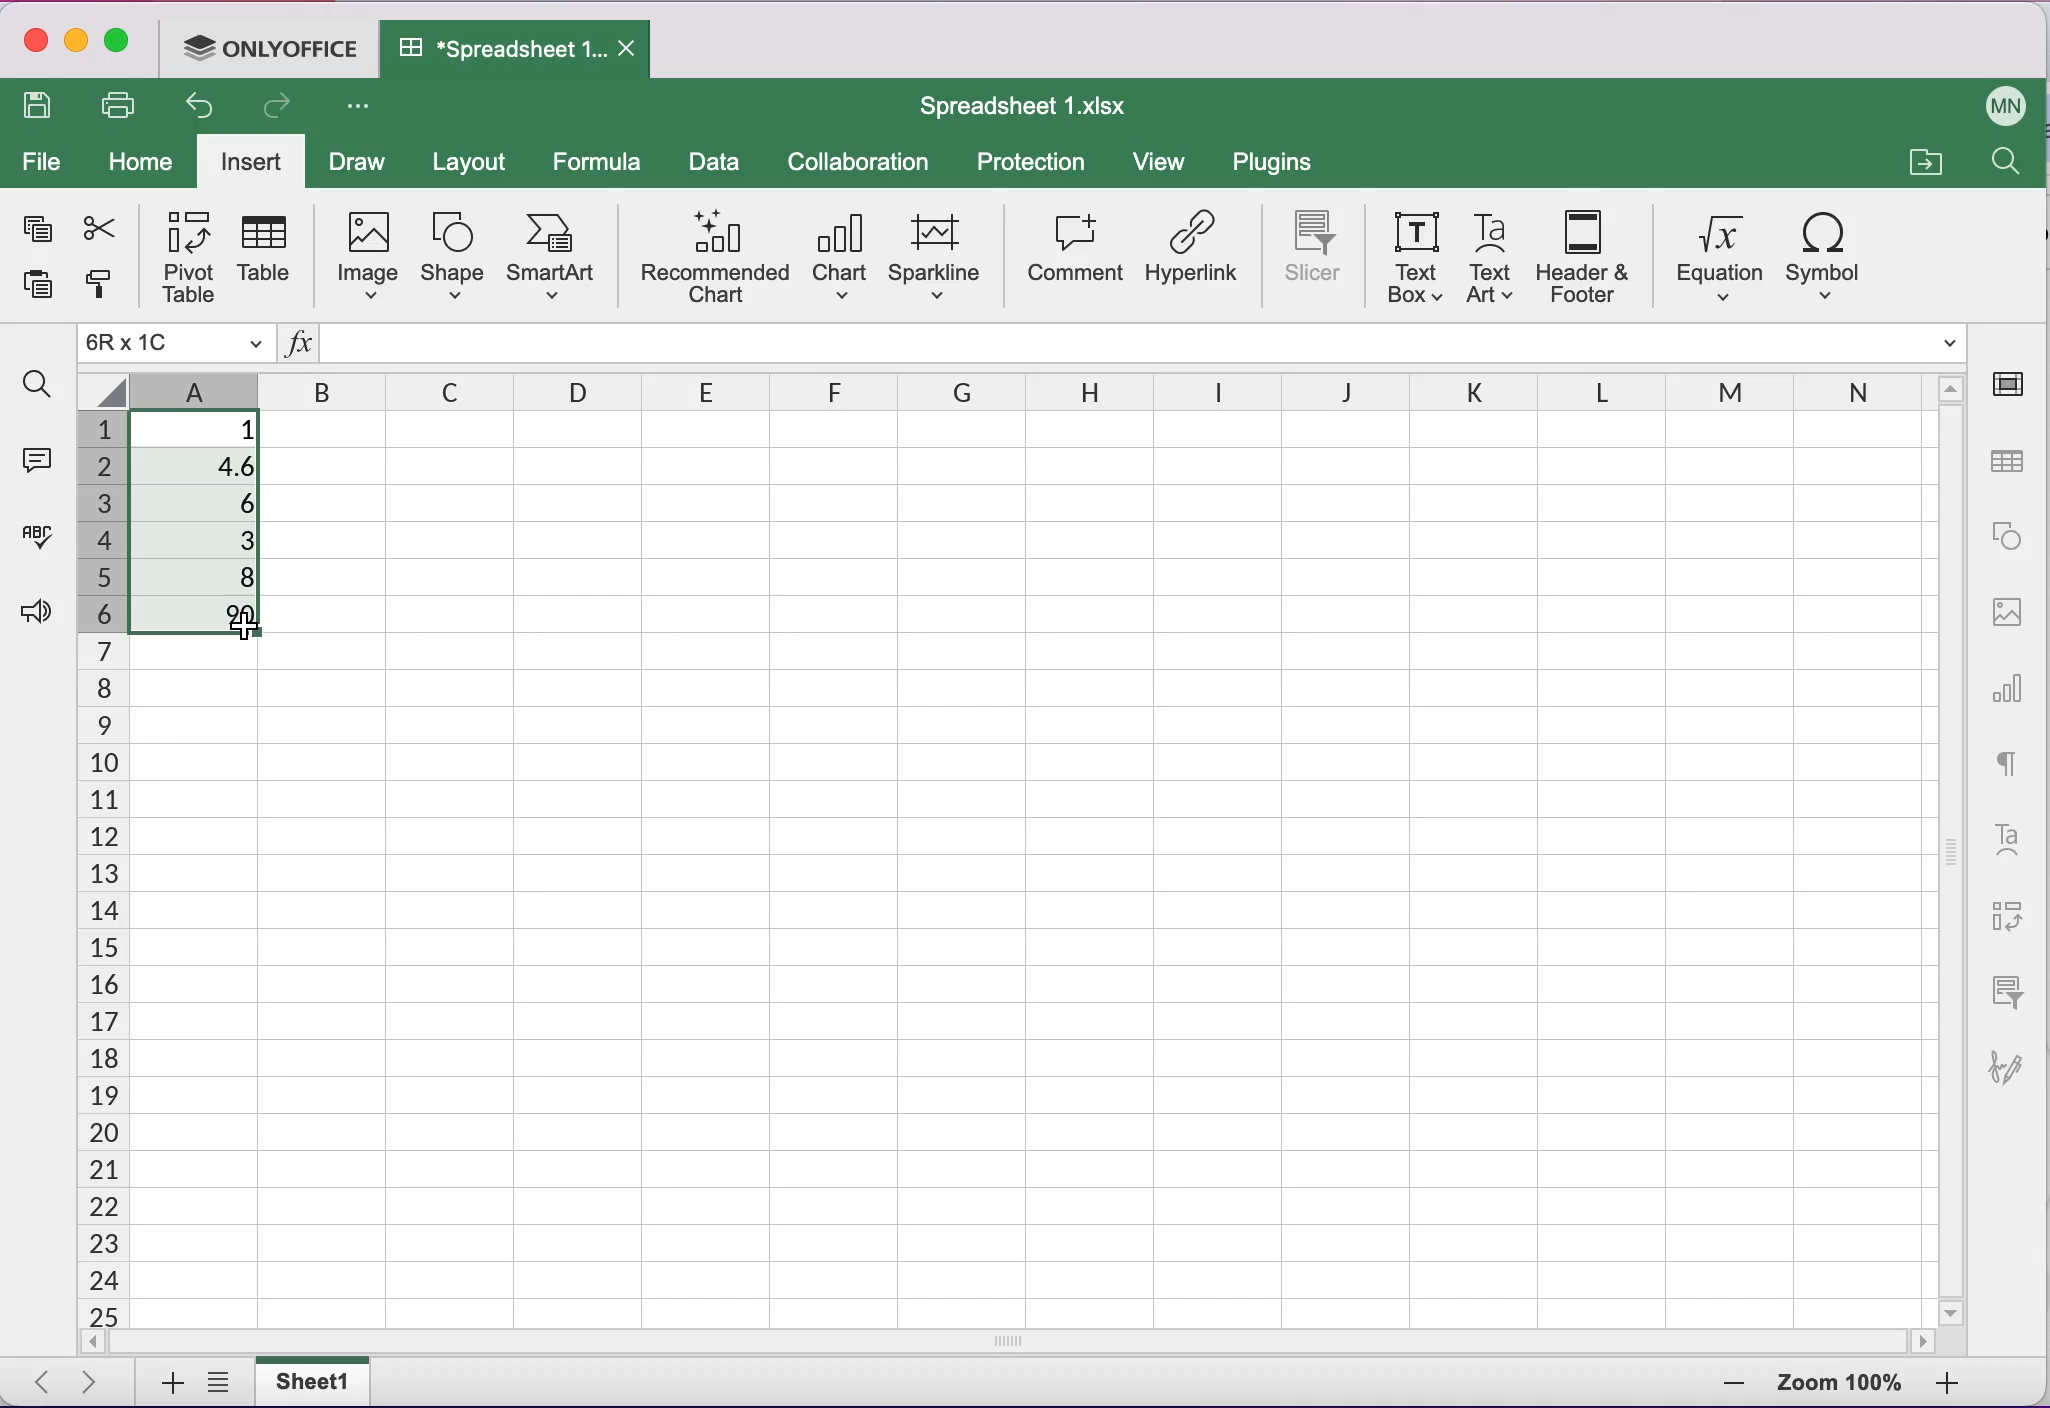 The image size is (2050, 1408). What do you see at coordinates (2009, 532) in the screenshot?
I see `shape` at bounding box center [2009, 532].